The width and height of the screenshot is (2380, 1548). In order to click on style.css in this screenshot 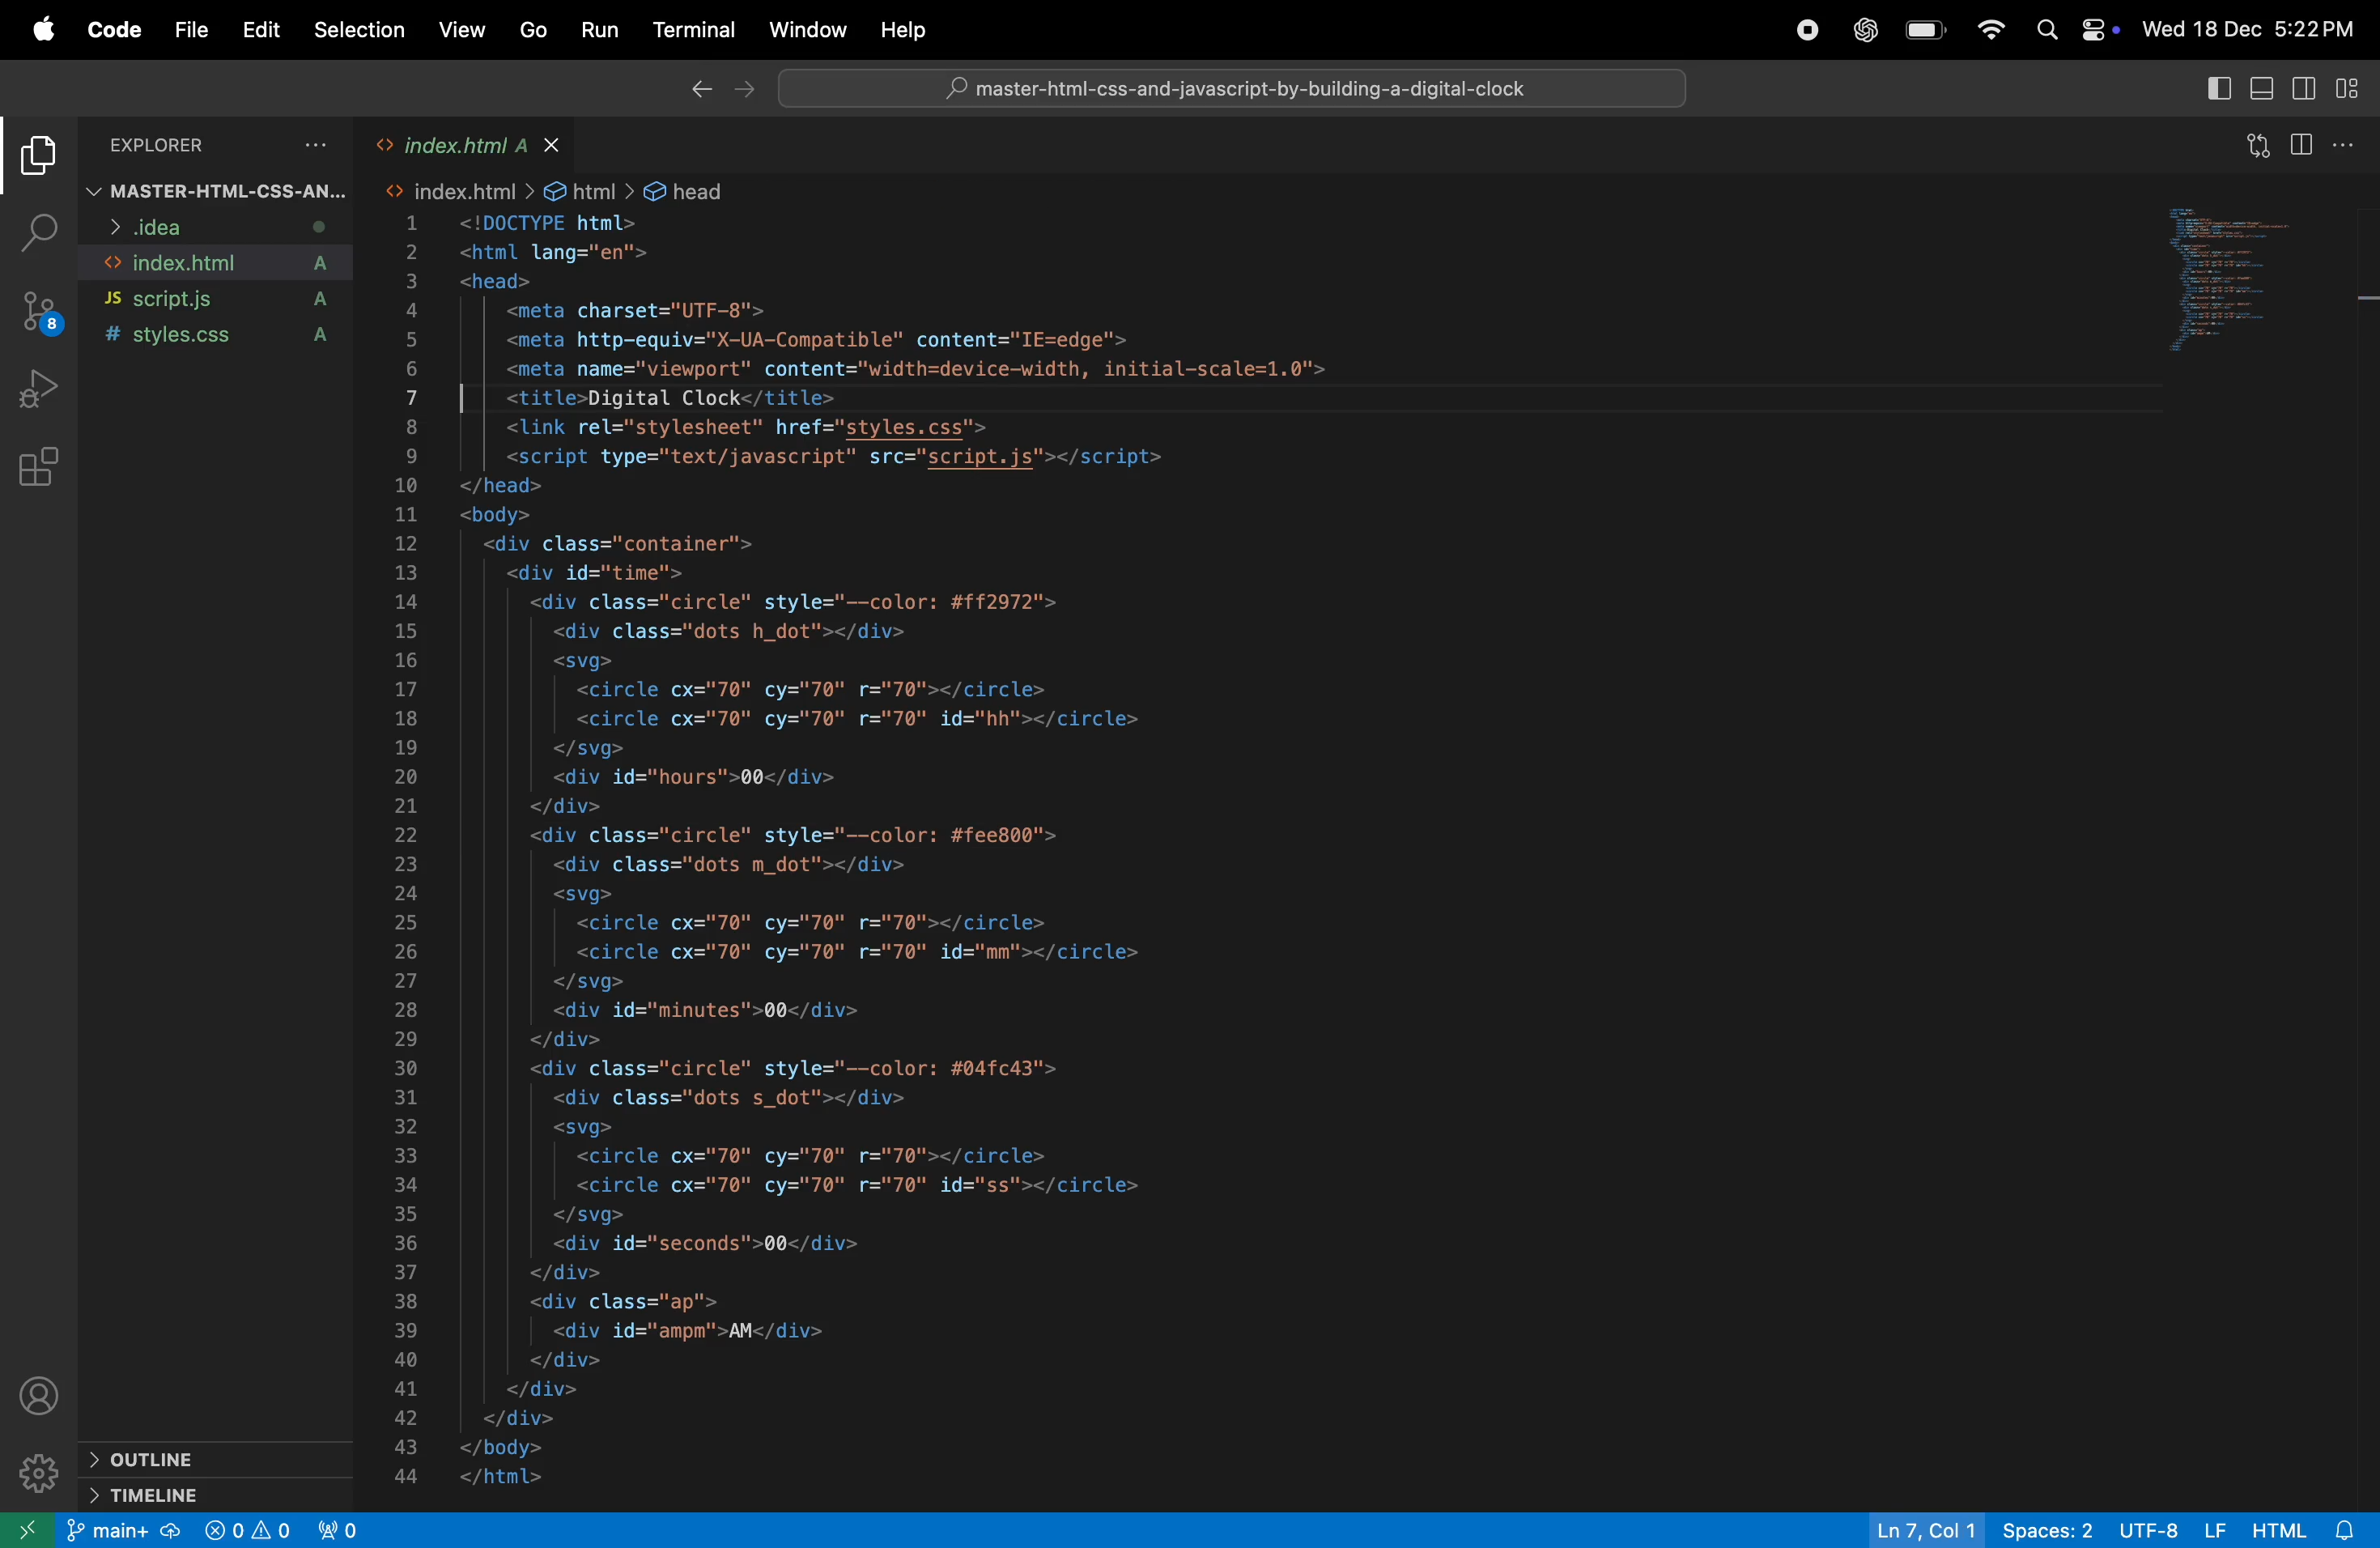, I will do `click(224, 338)`.